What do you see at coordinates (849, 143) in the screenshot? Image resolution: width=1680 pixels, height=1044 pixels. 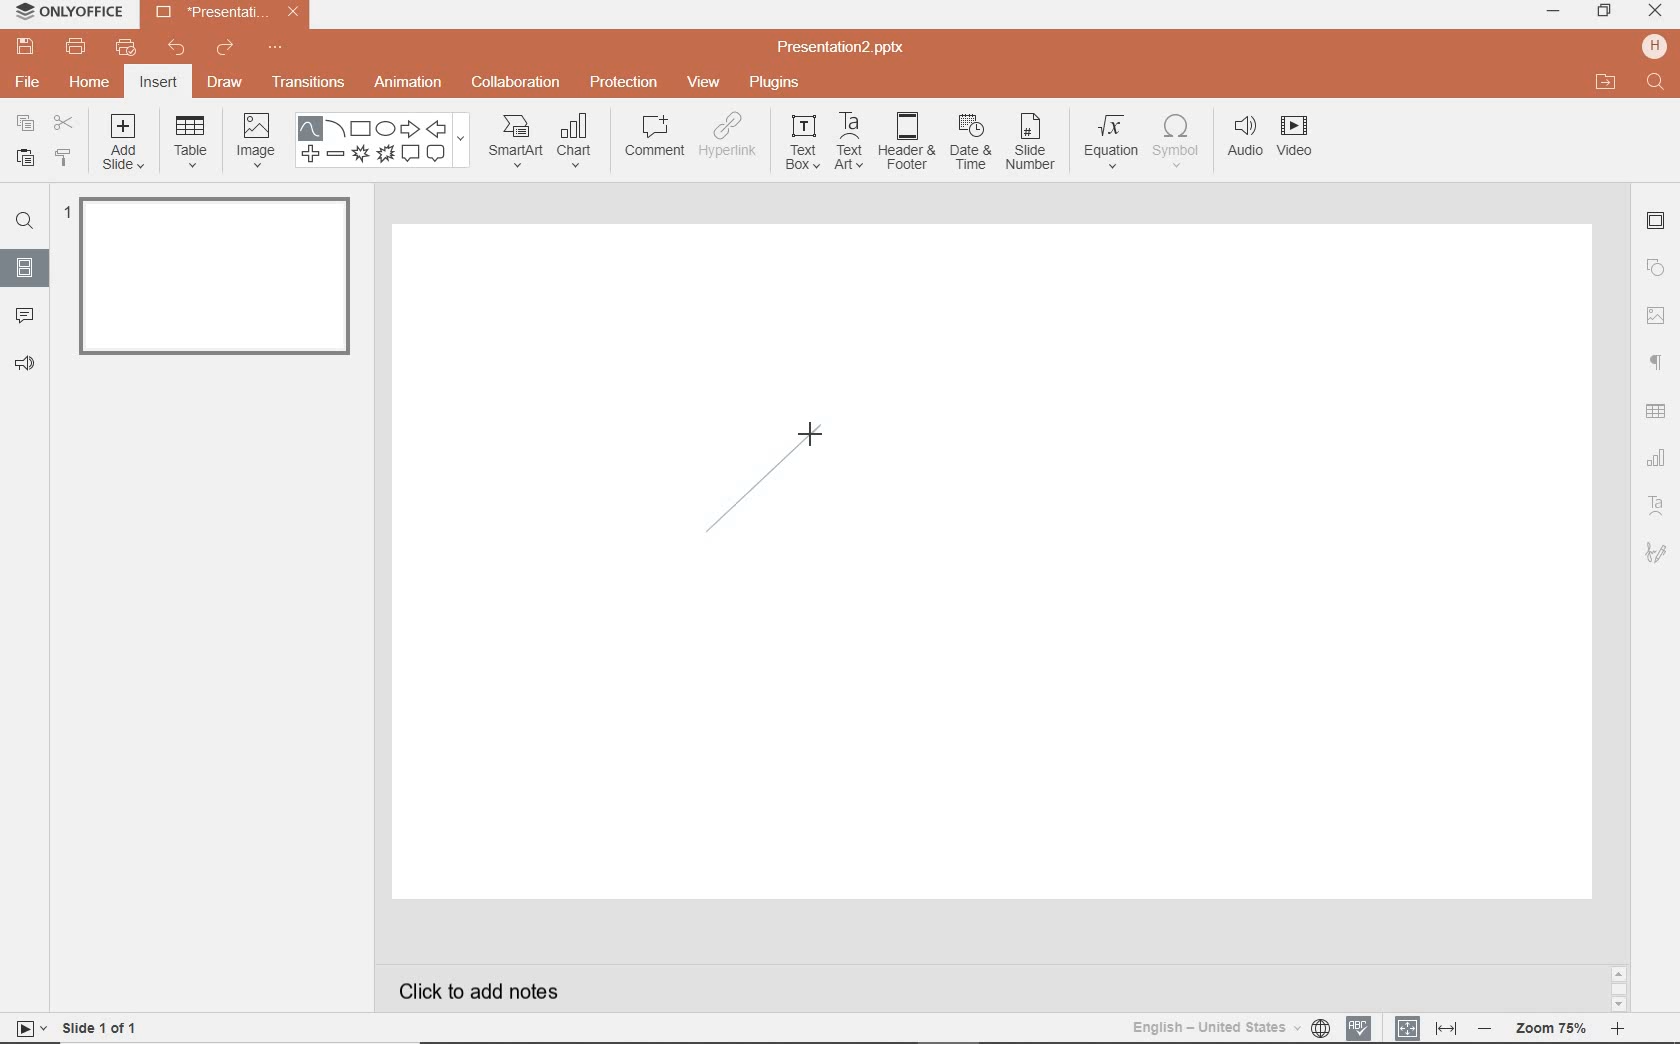 I see `TEXTART` at bounding box center [849, 143].